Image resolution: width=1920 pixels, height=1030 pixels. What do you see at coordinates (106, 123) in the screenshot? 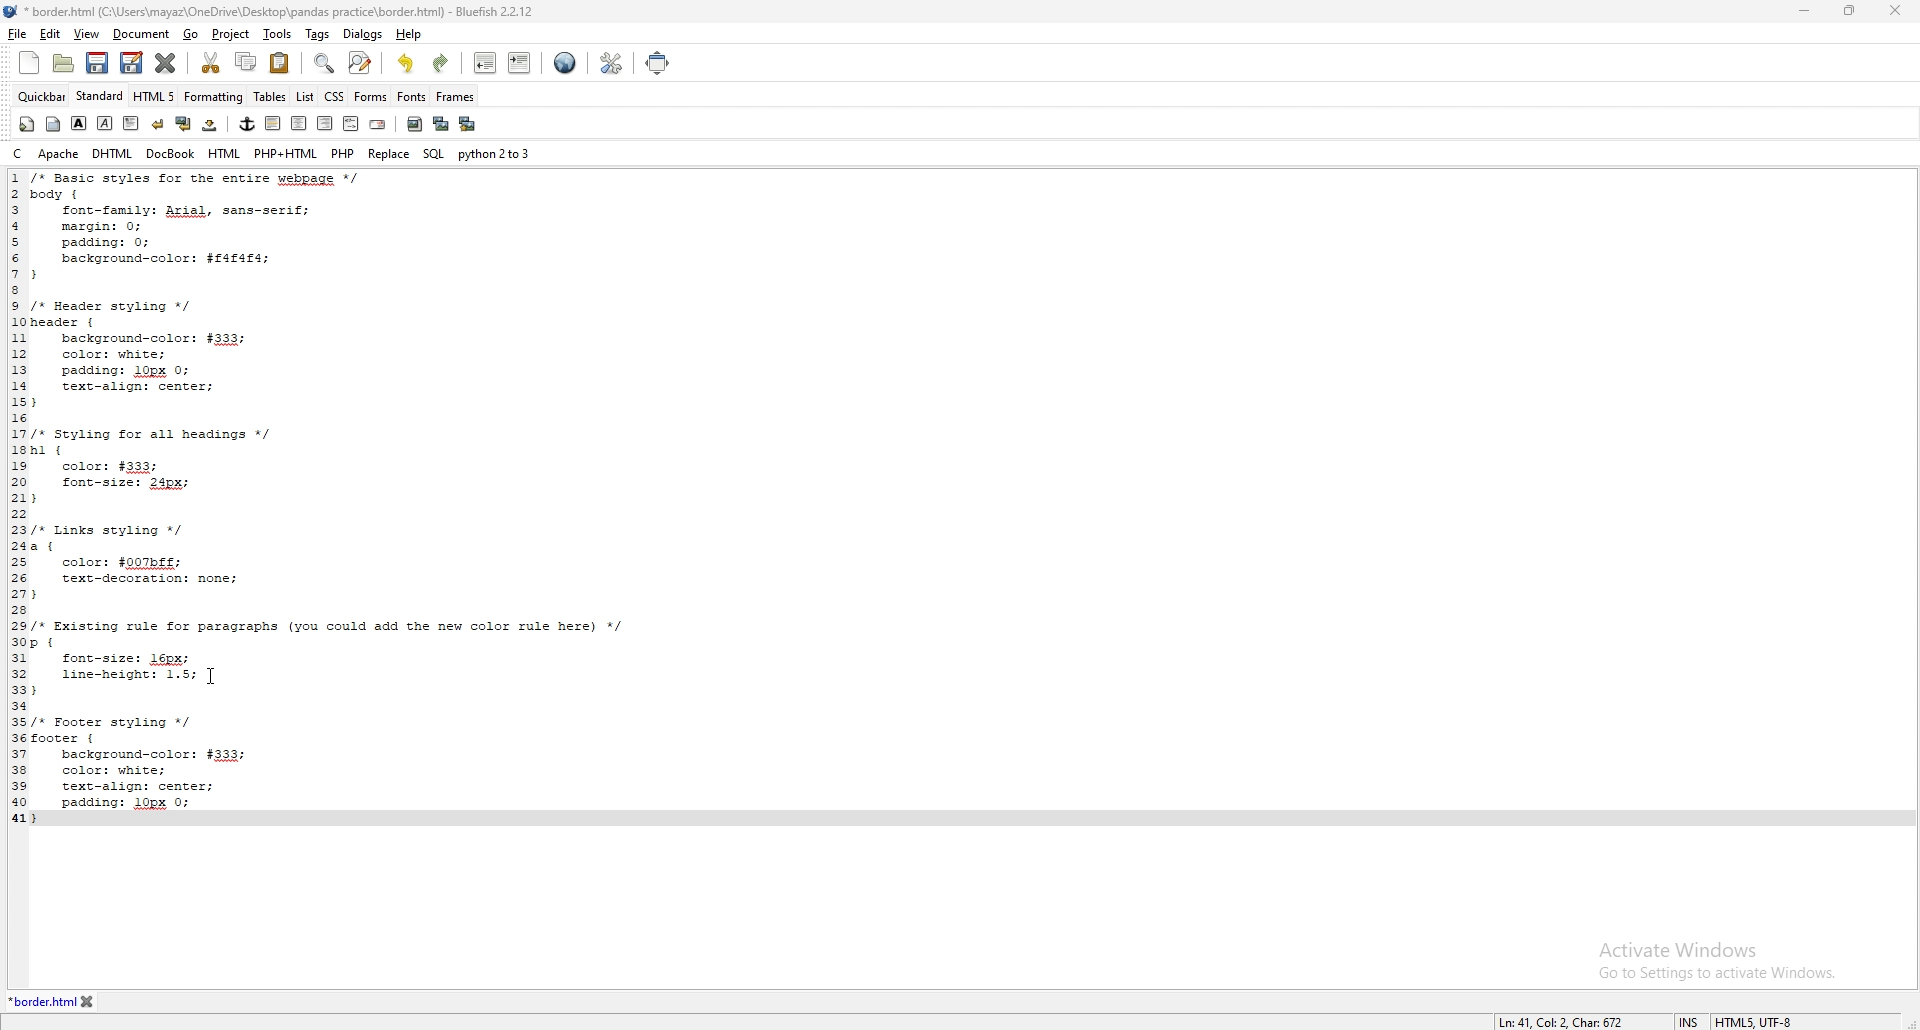
I see `italic` at bounding box center [106, 123].